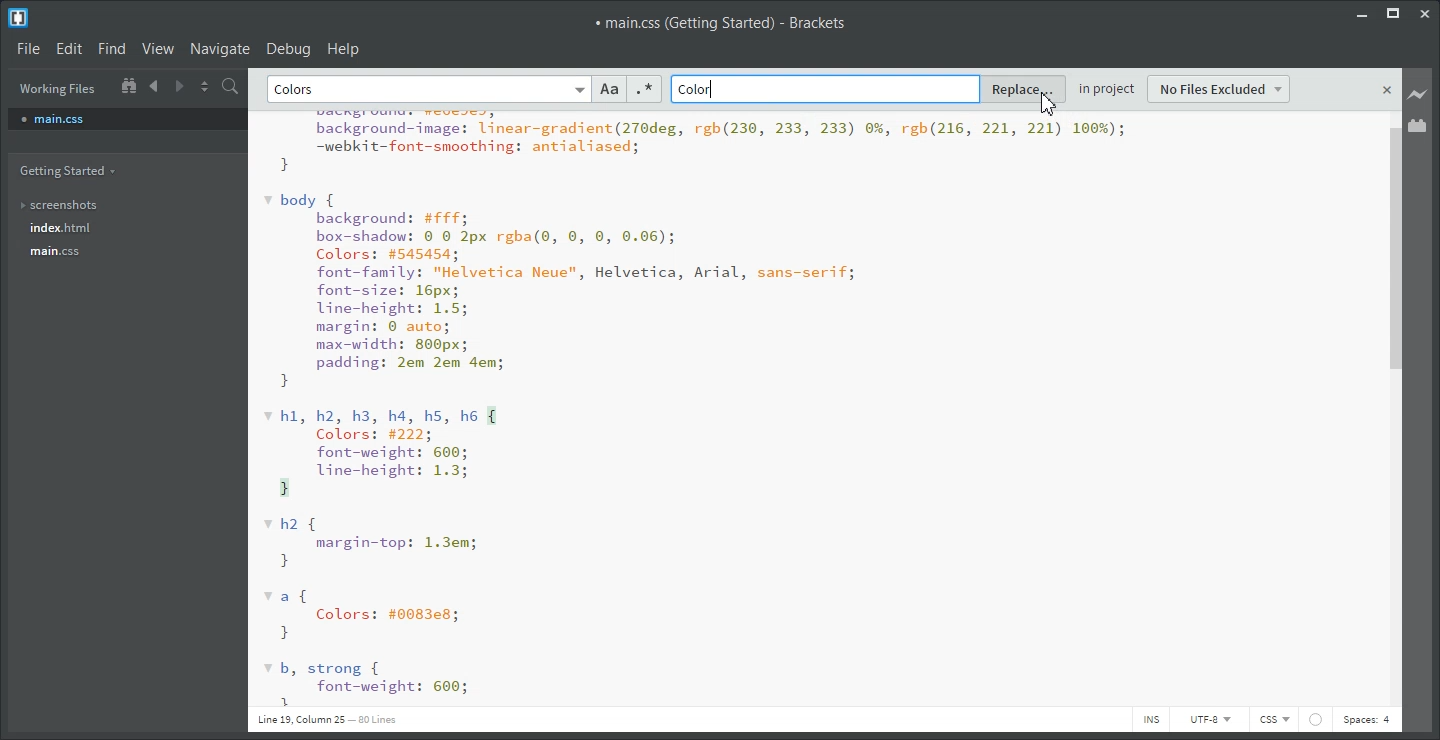 The image size is (1440, 740). I want to click on main.css (Getting Started) - Brackets, so click(725, 23).